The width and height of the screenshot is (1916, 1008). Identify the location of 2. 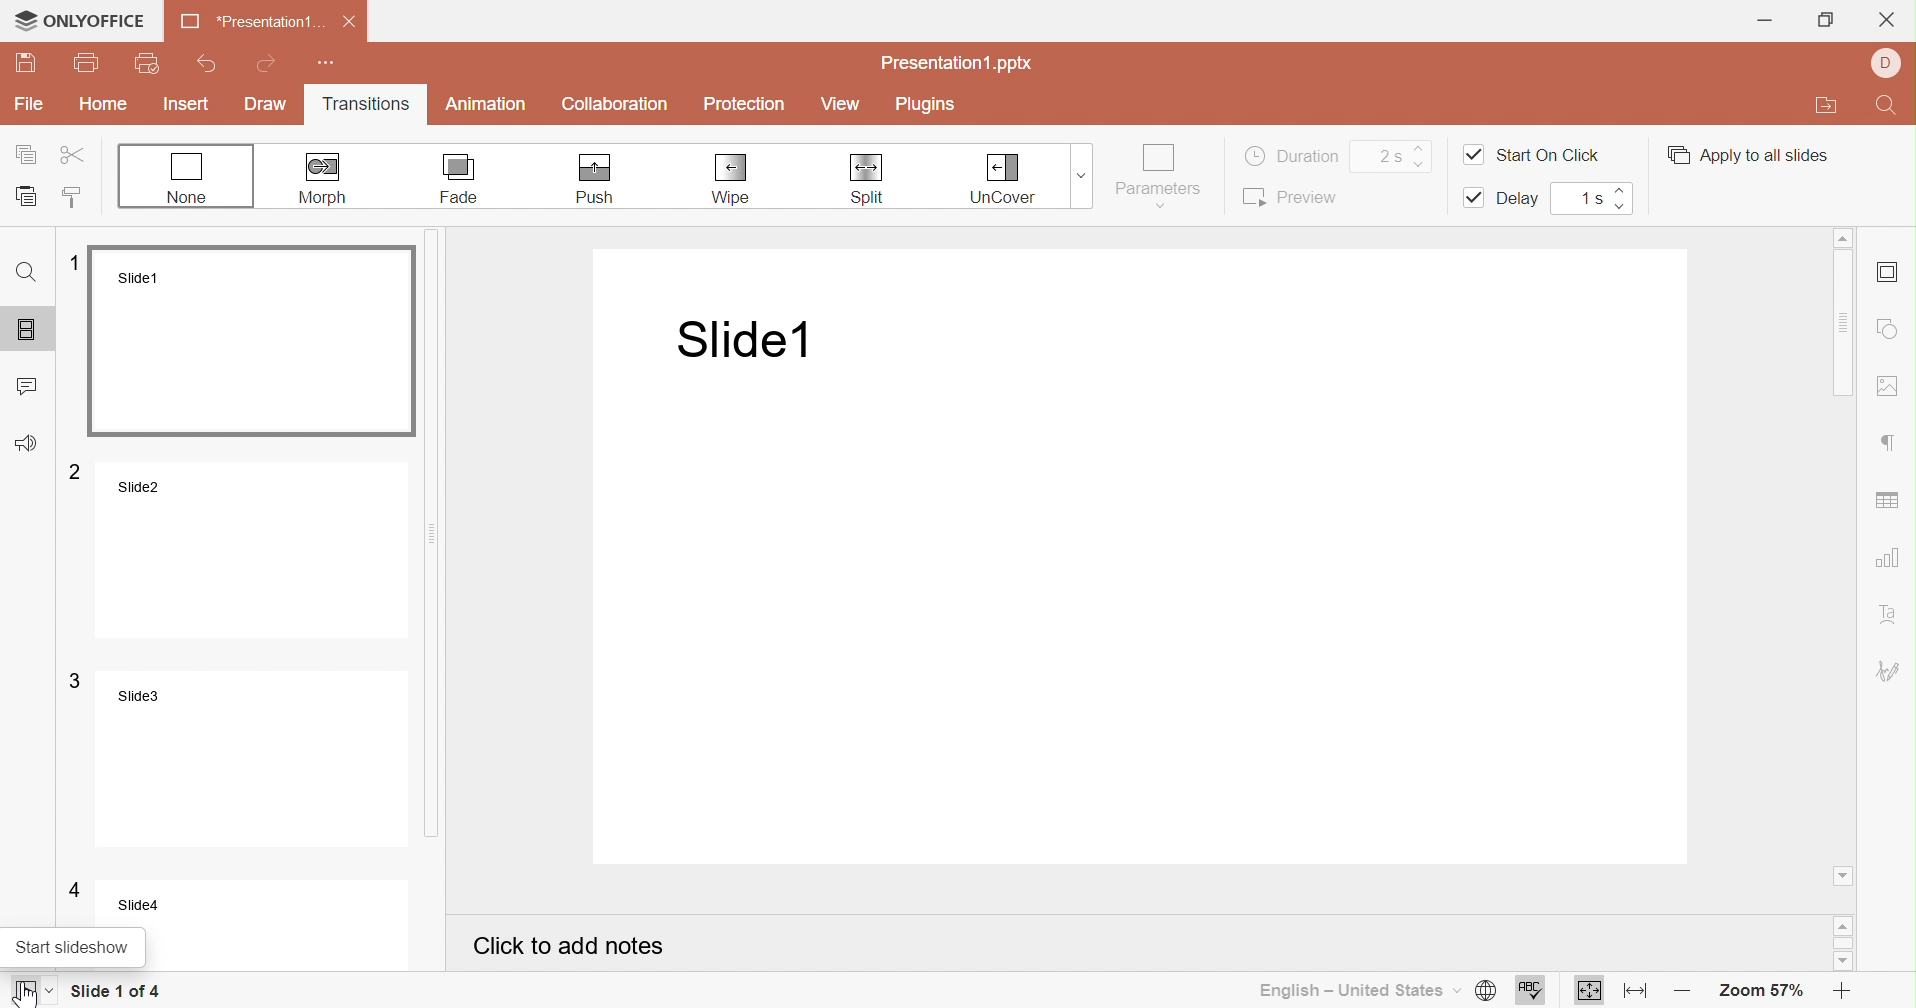
(78, 470).